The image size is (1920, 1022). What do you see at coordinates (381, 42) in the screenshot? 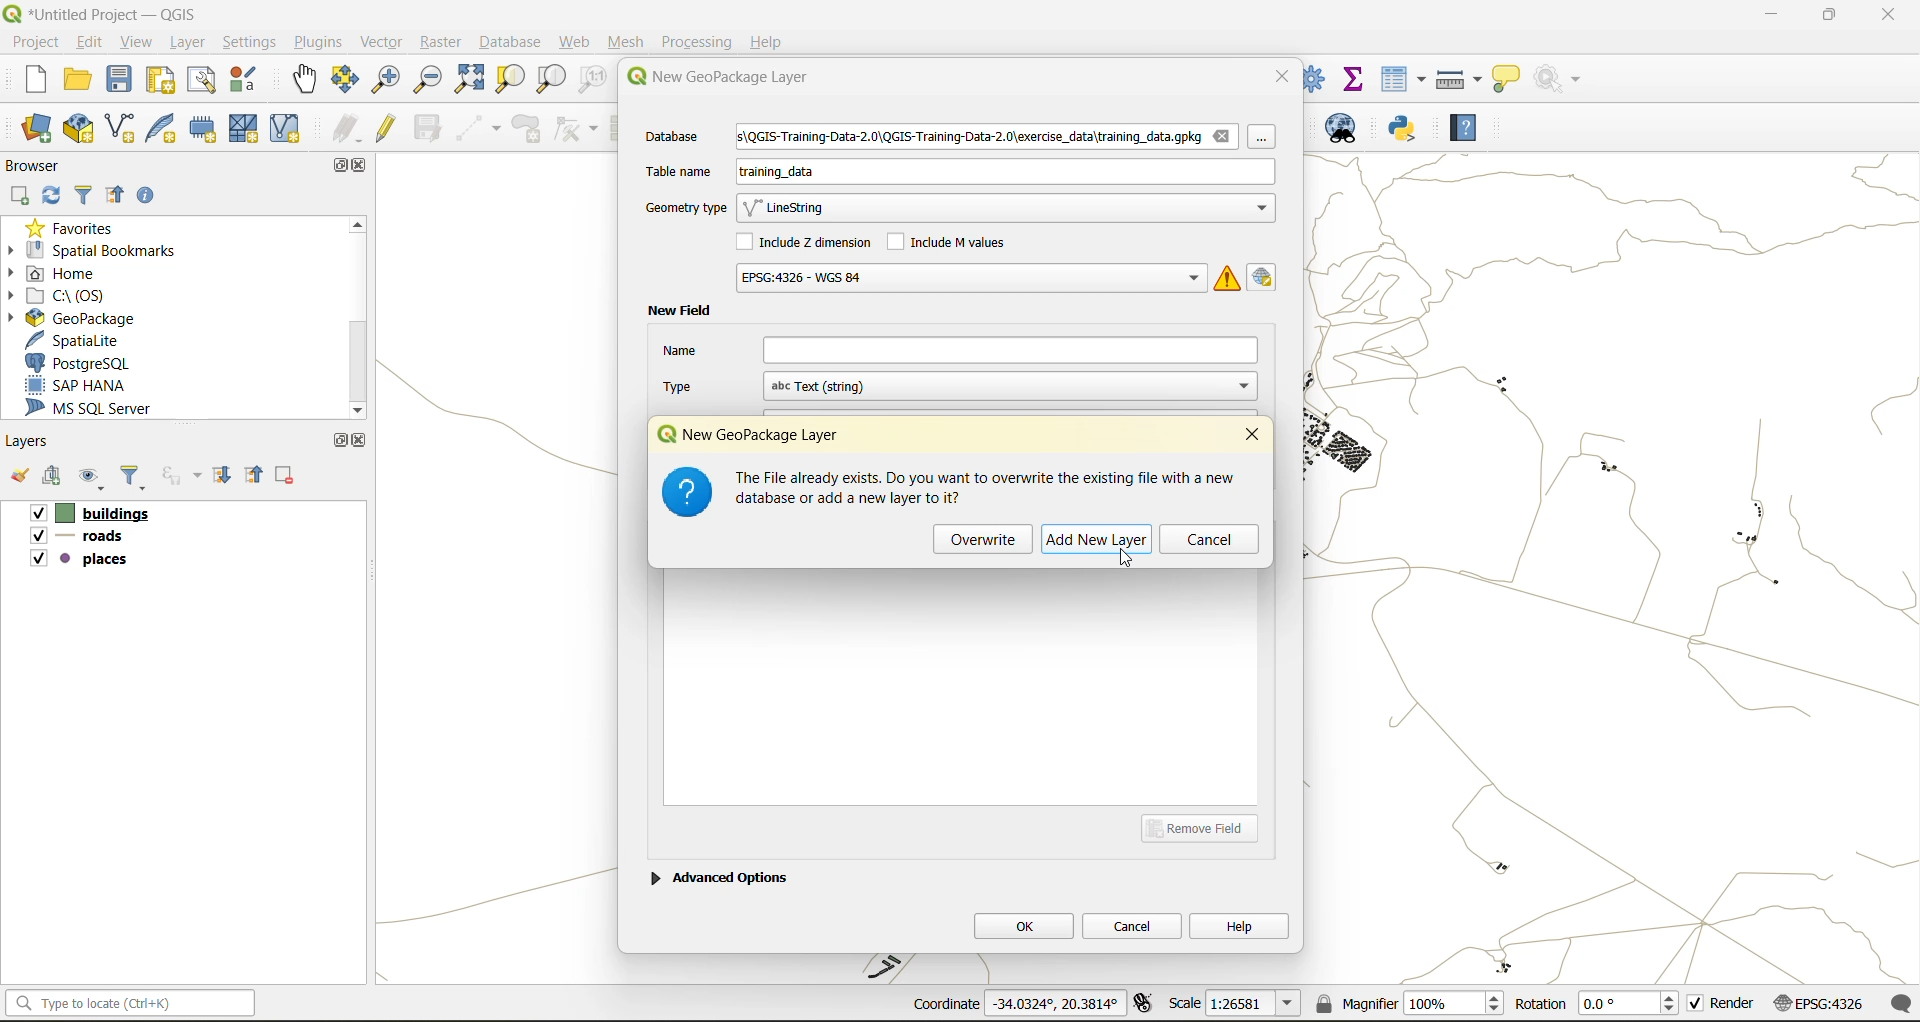
I see `vector` at bounding box center [381, 42].